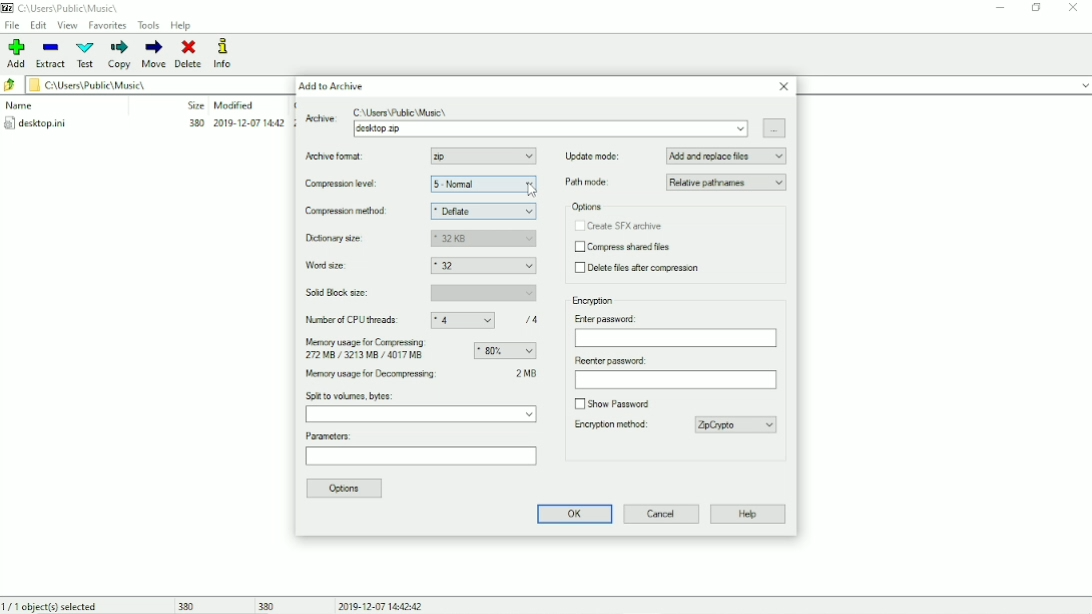 Image resolution: width=1092 pixels, height=614 pixels. What do you see at coordinates (1001, 8) in the screenshot?
I see `Minimize` at bounding box center [1001, 8].